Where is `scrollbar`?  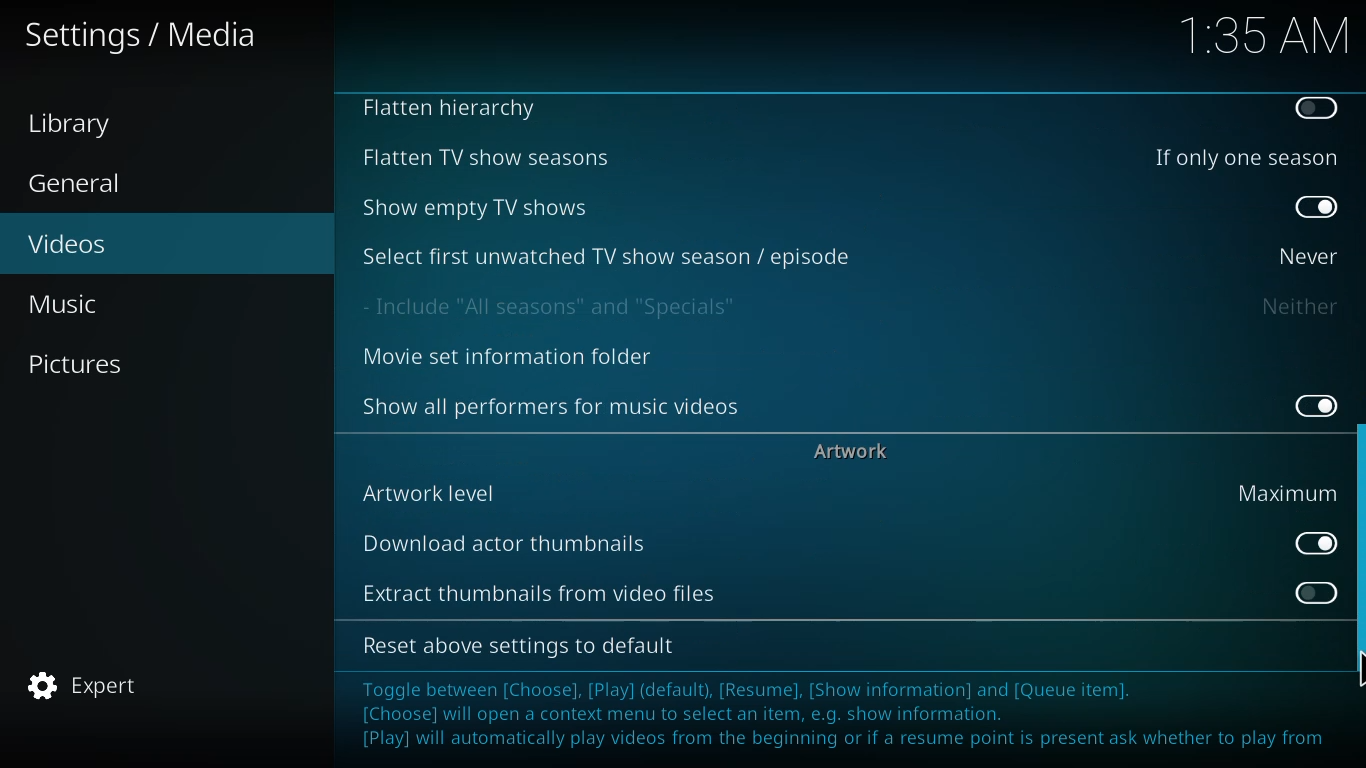
scrollbar is located at coordinates (1357, 560).